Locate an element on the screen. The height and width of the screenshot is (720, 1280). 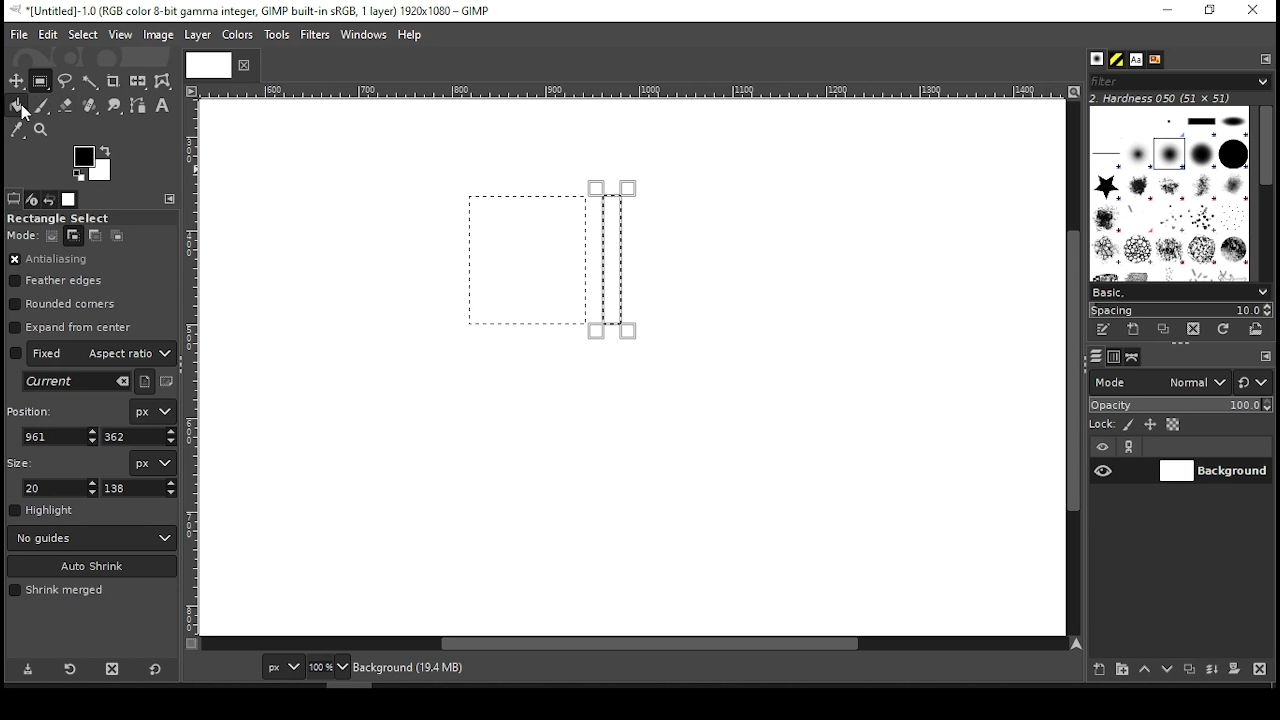
create a new brush is located at coordinates (1136, 329).